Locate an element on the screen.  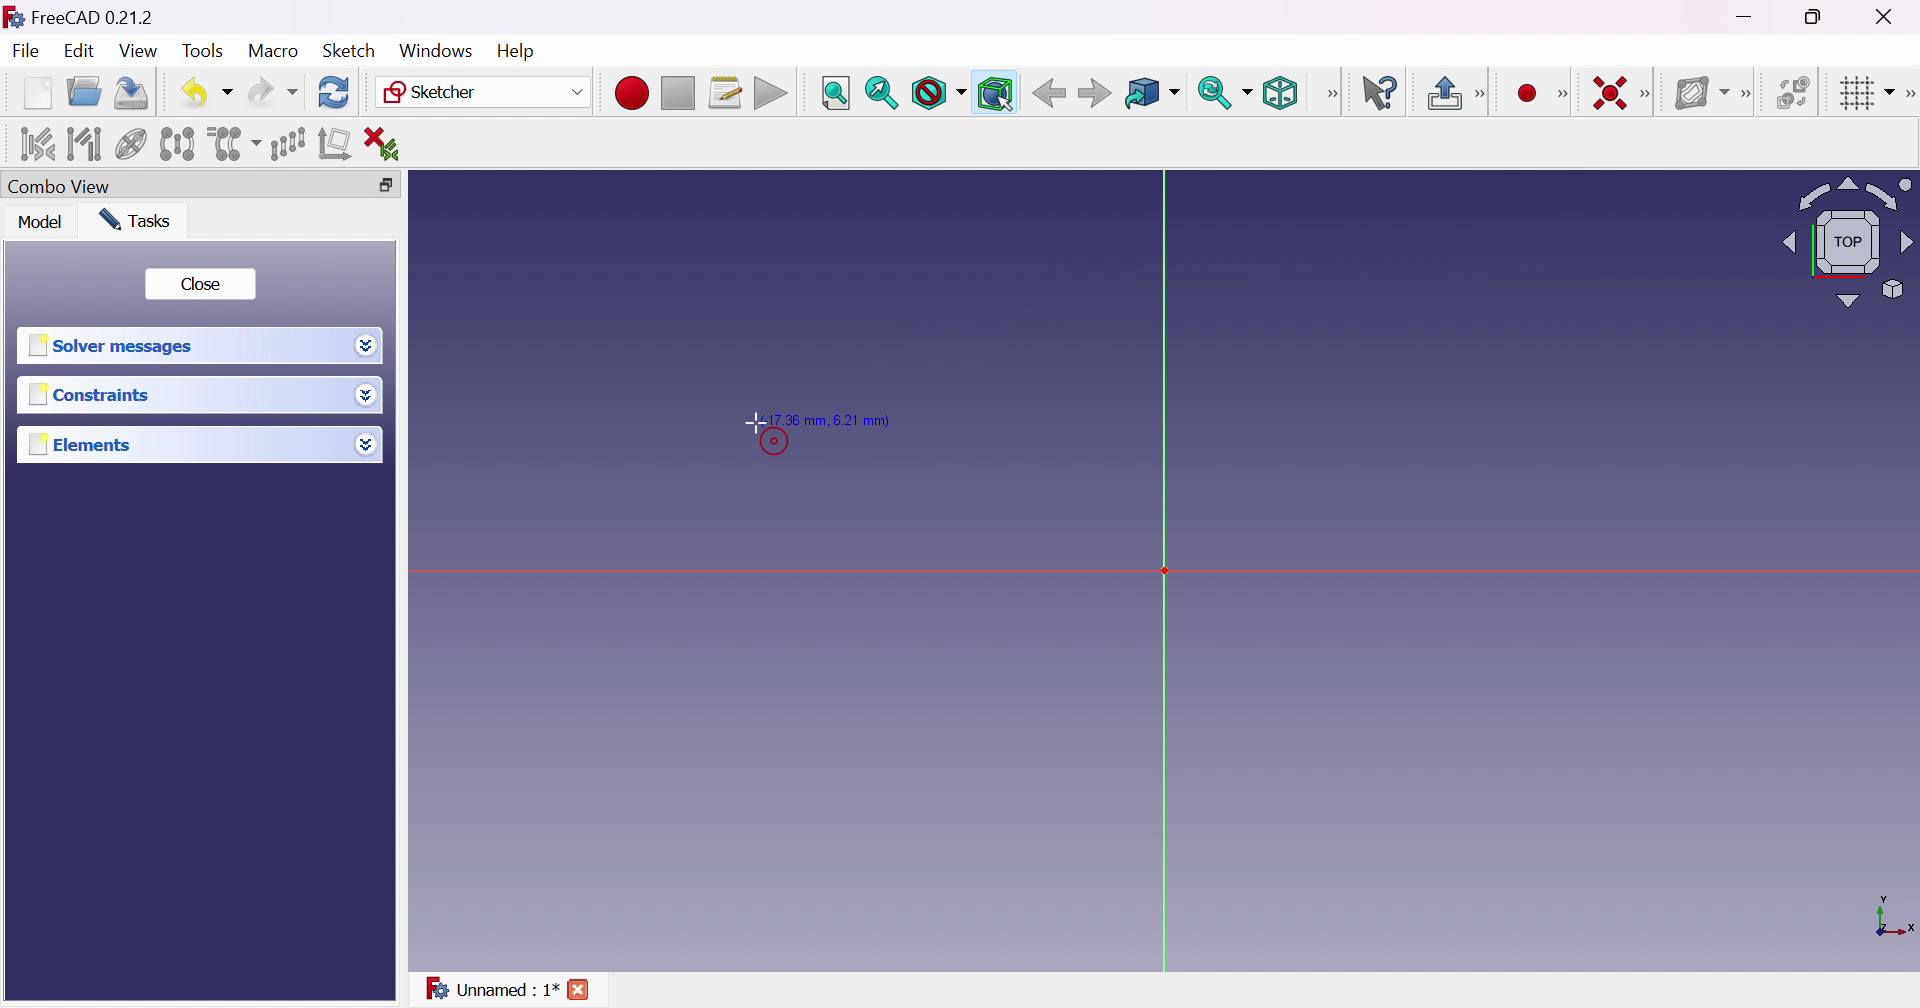
Toggle grid is located at coordinates (1865, 94).